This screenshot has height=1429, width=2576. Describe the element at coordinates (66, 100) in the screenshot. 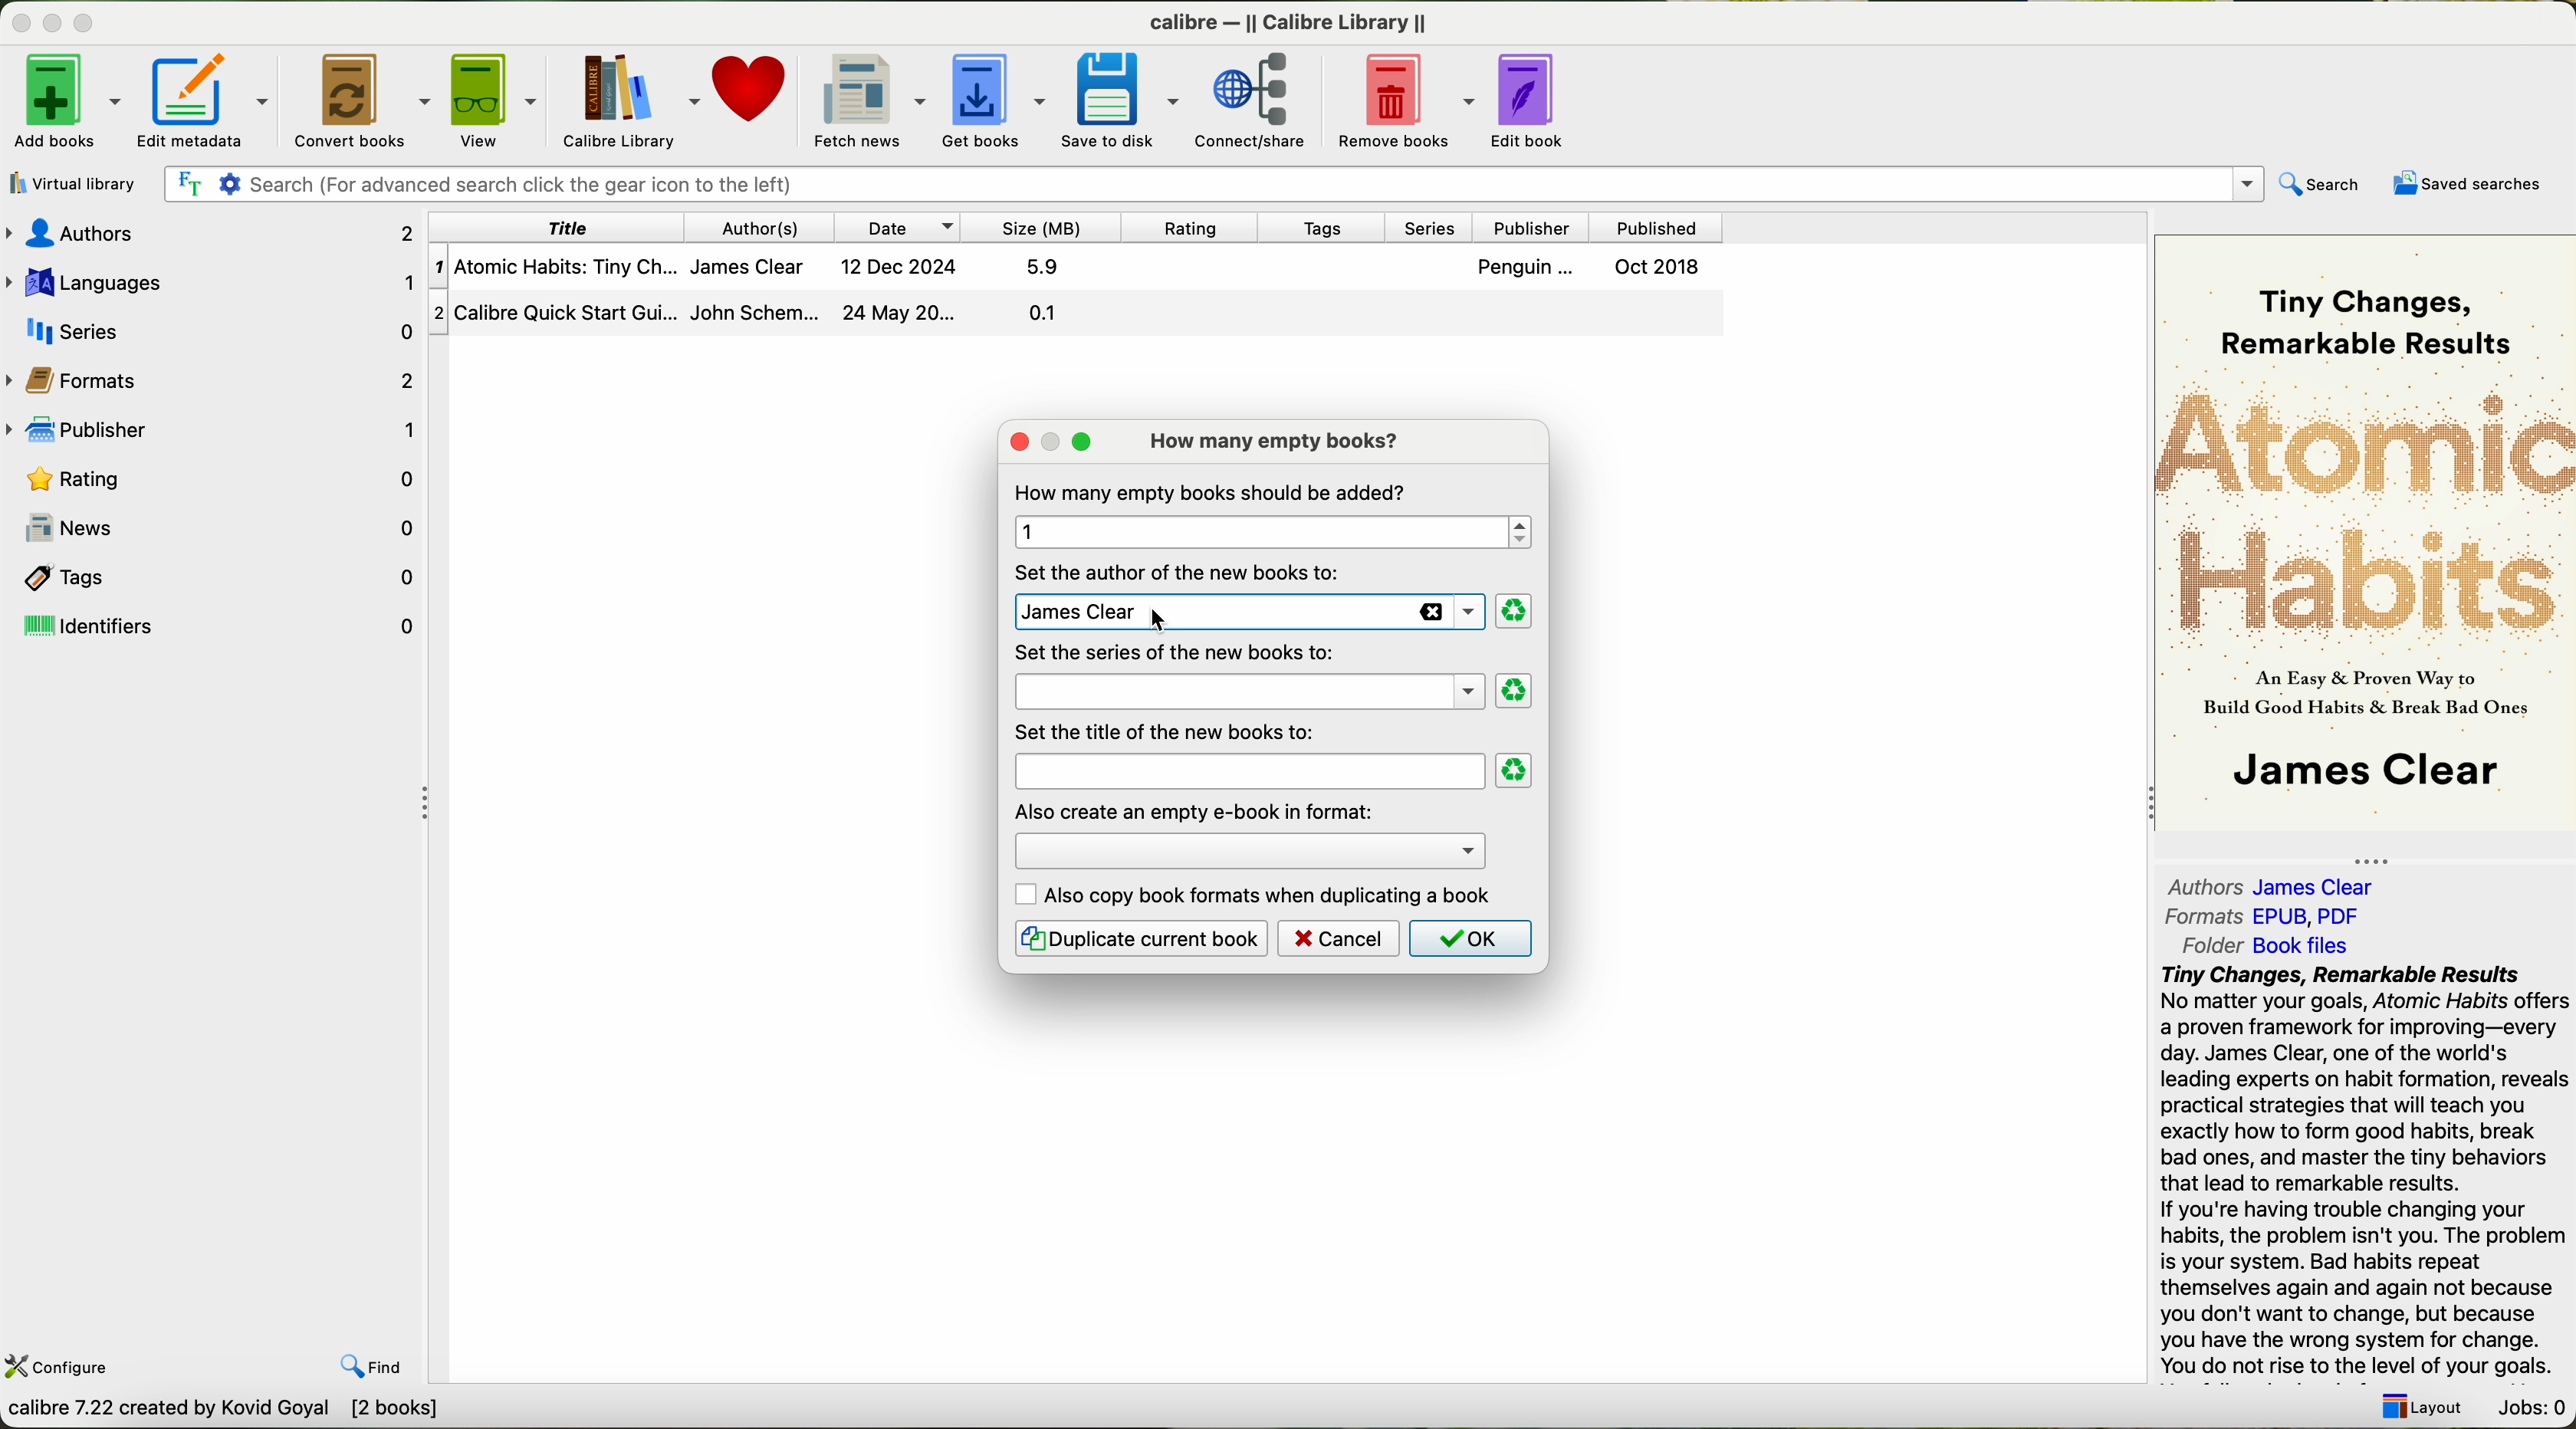

I see `click on add books options` at that location.